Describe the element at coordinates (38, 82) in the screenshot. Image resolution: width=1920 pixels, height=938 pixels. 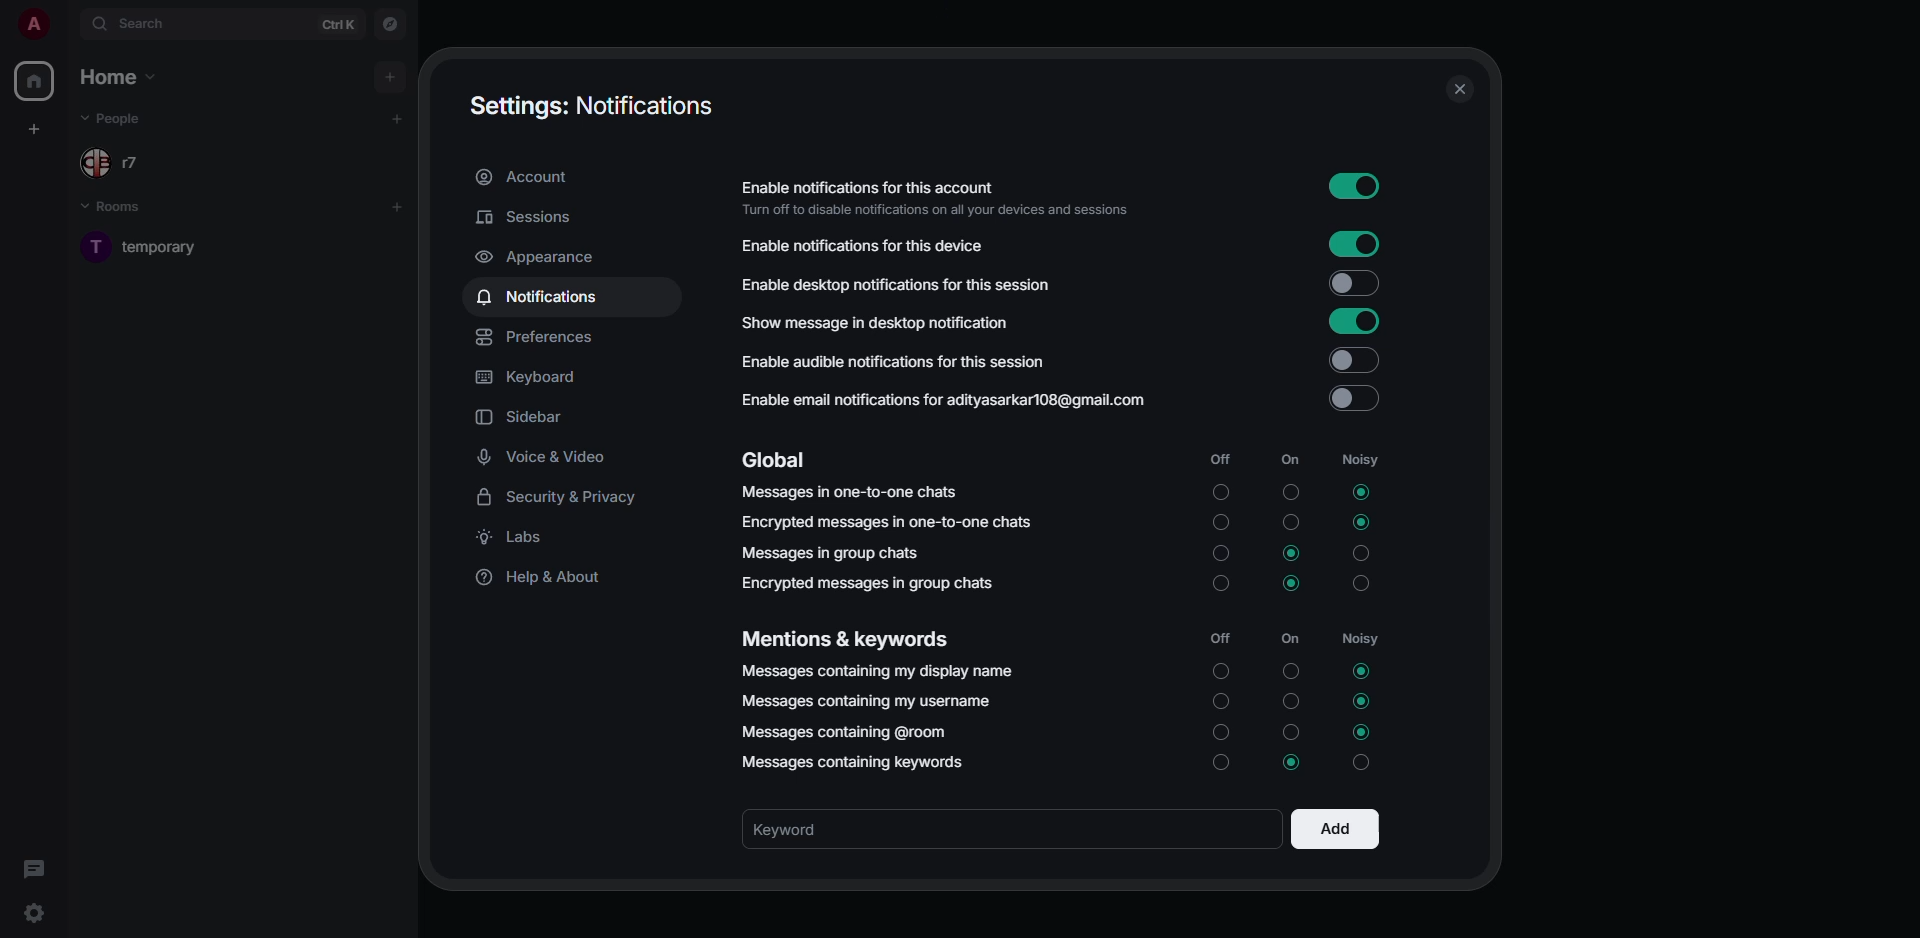
I see `home` at that location.